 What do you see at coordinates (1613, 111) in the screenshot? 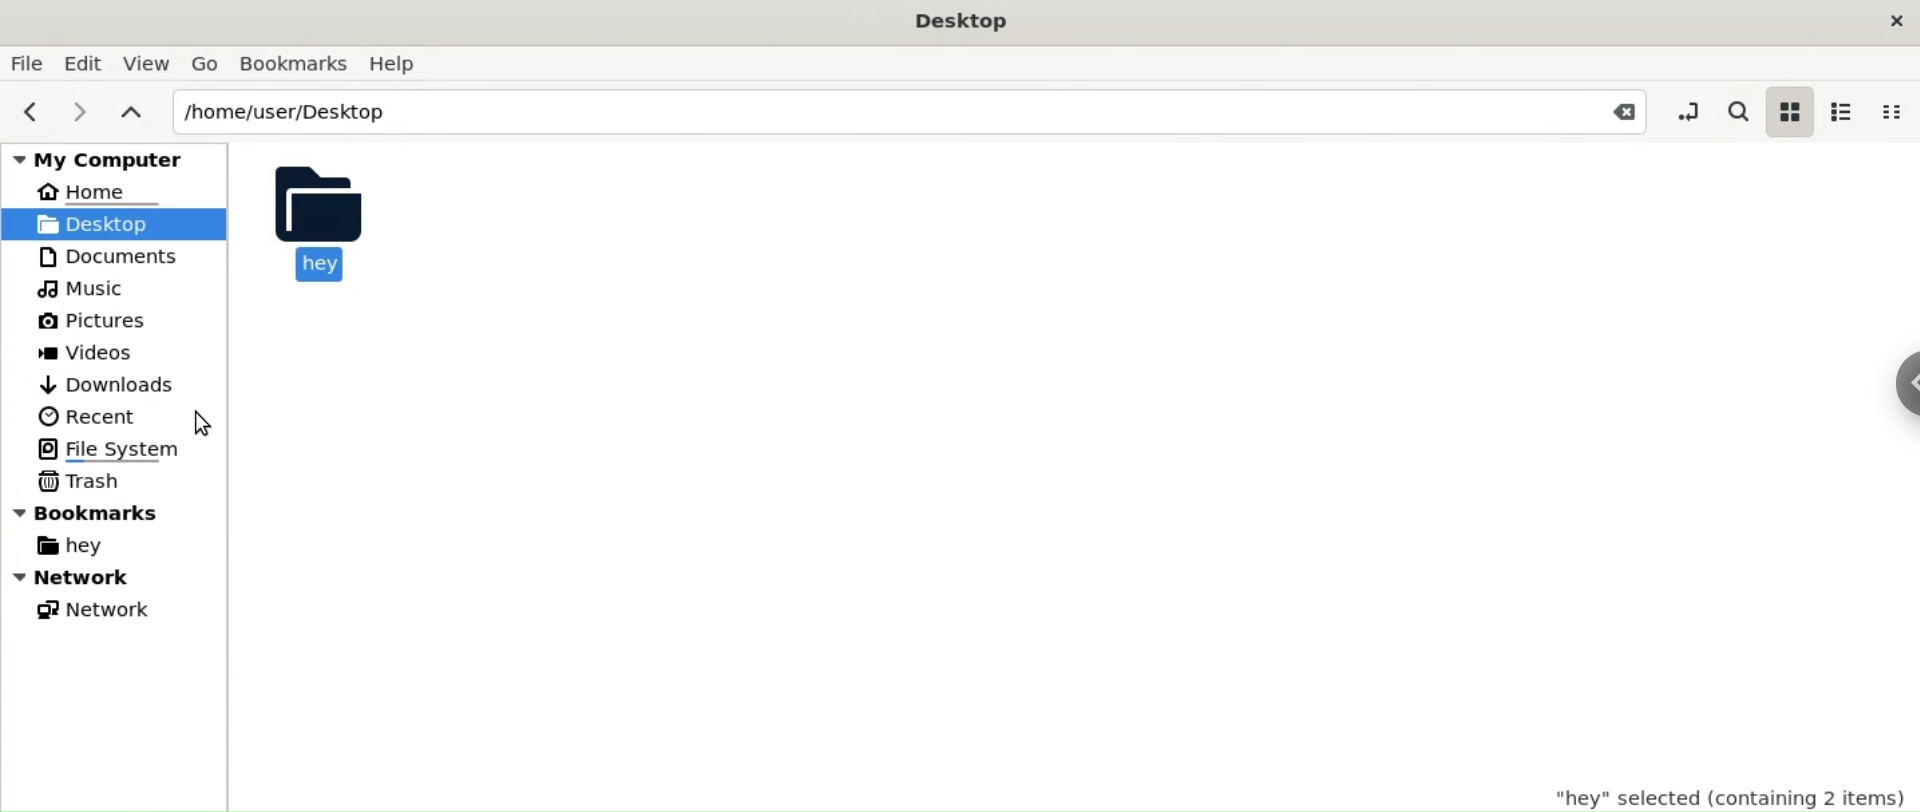
I see `Close` at bounding box center [1613, 111].